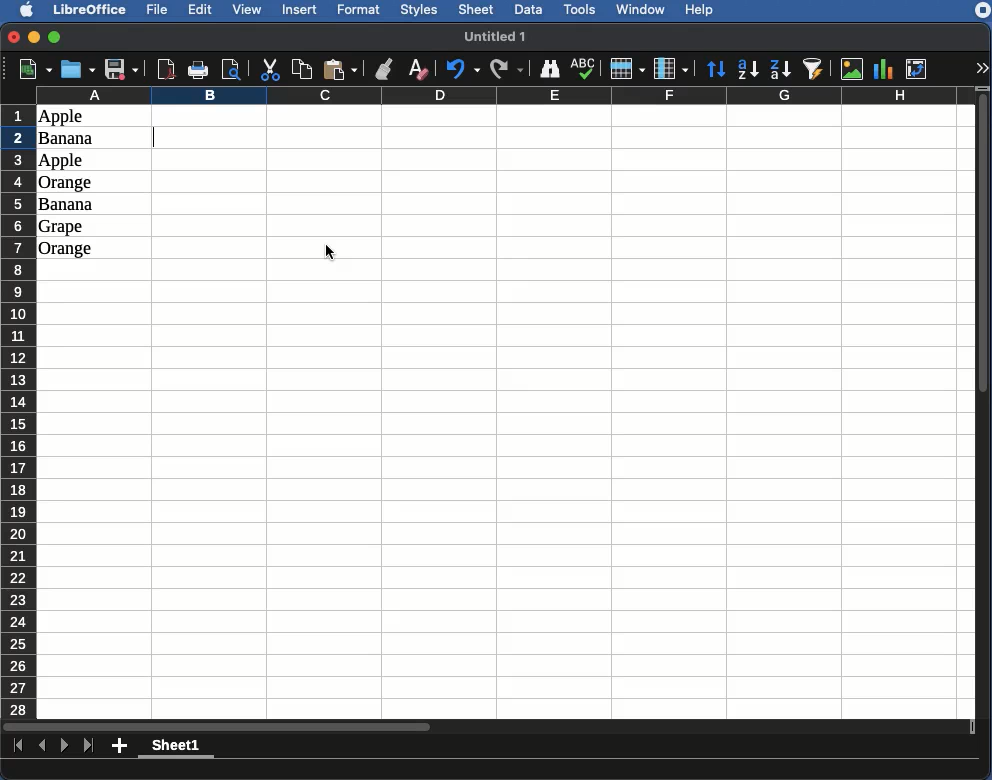  I want to click on Sheet, so click(477, 10).